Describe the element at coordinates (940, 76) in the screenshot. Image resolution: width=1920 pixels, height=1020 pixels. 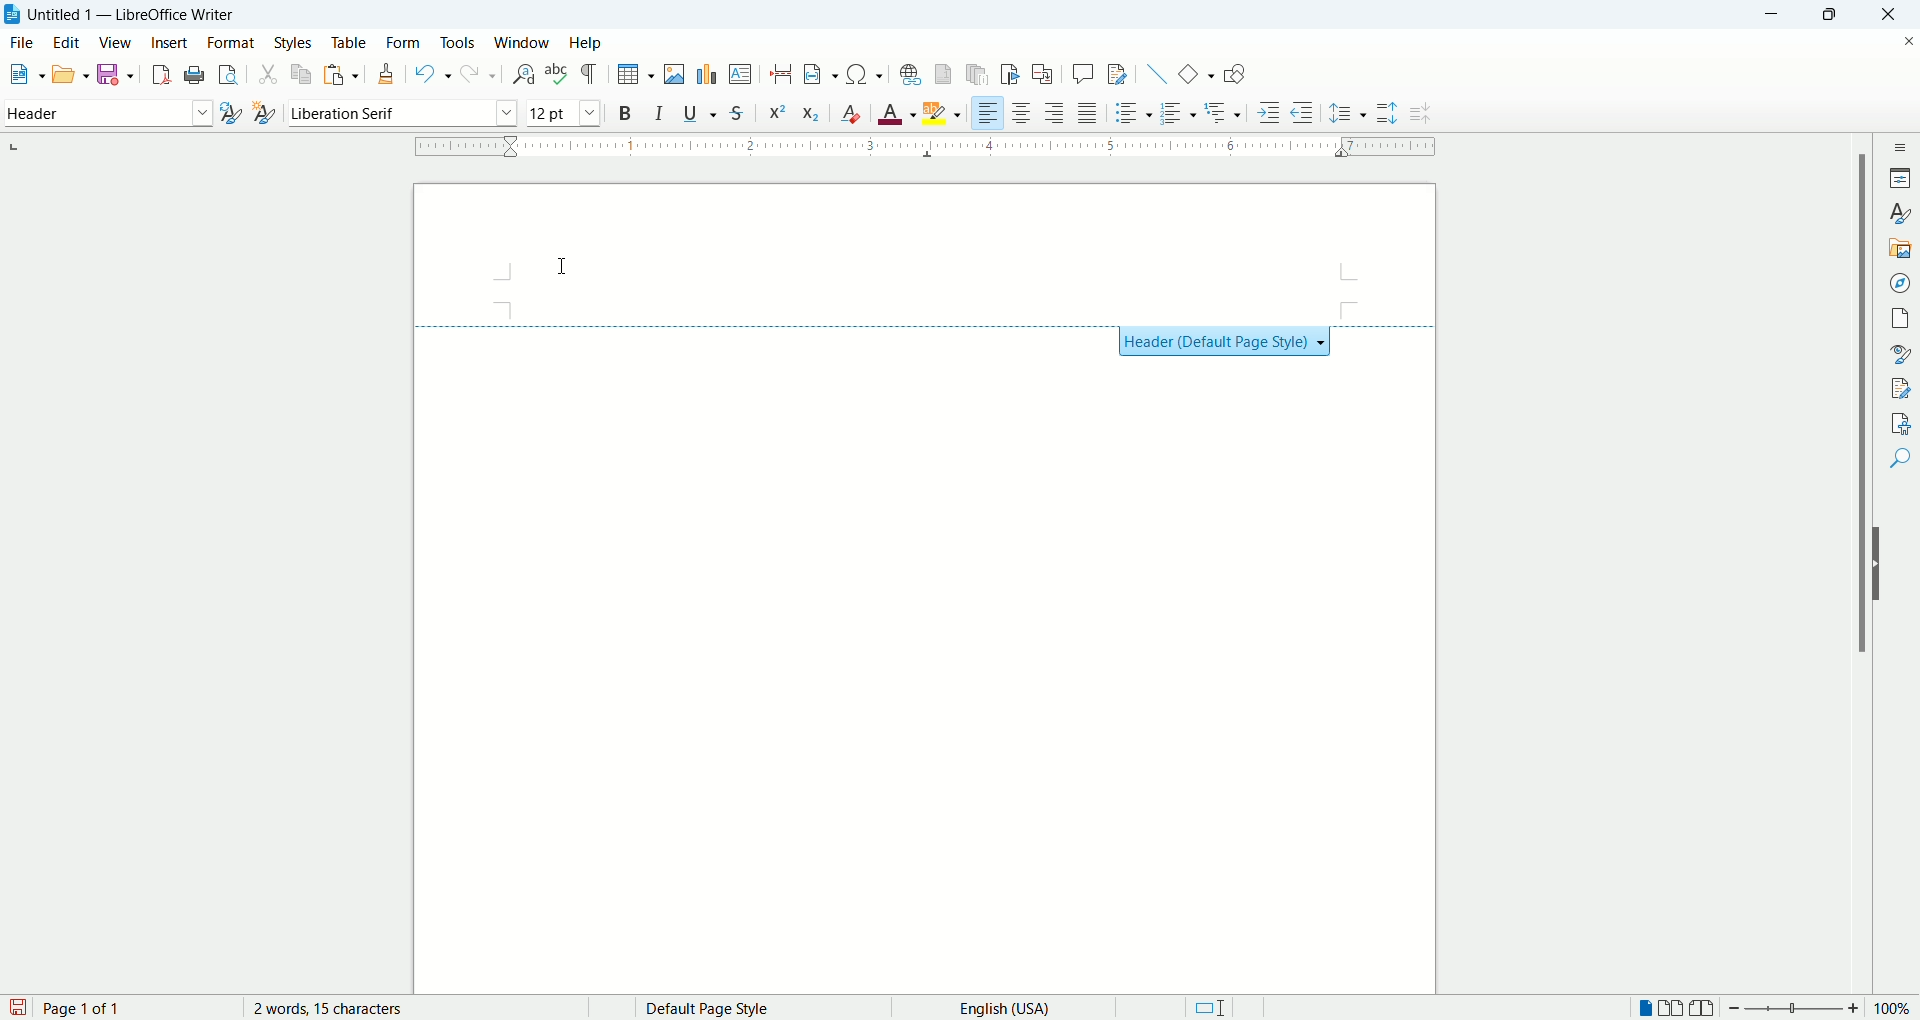
I see `insert footnote` at that location.